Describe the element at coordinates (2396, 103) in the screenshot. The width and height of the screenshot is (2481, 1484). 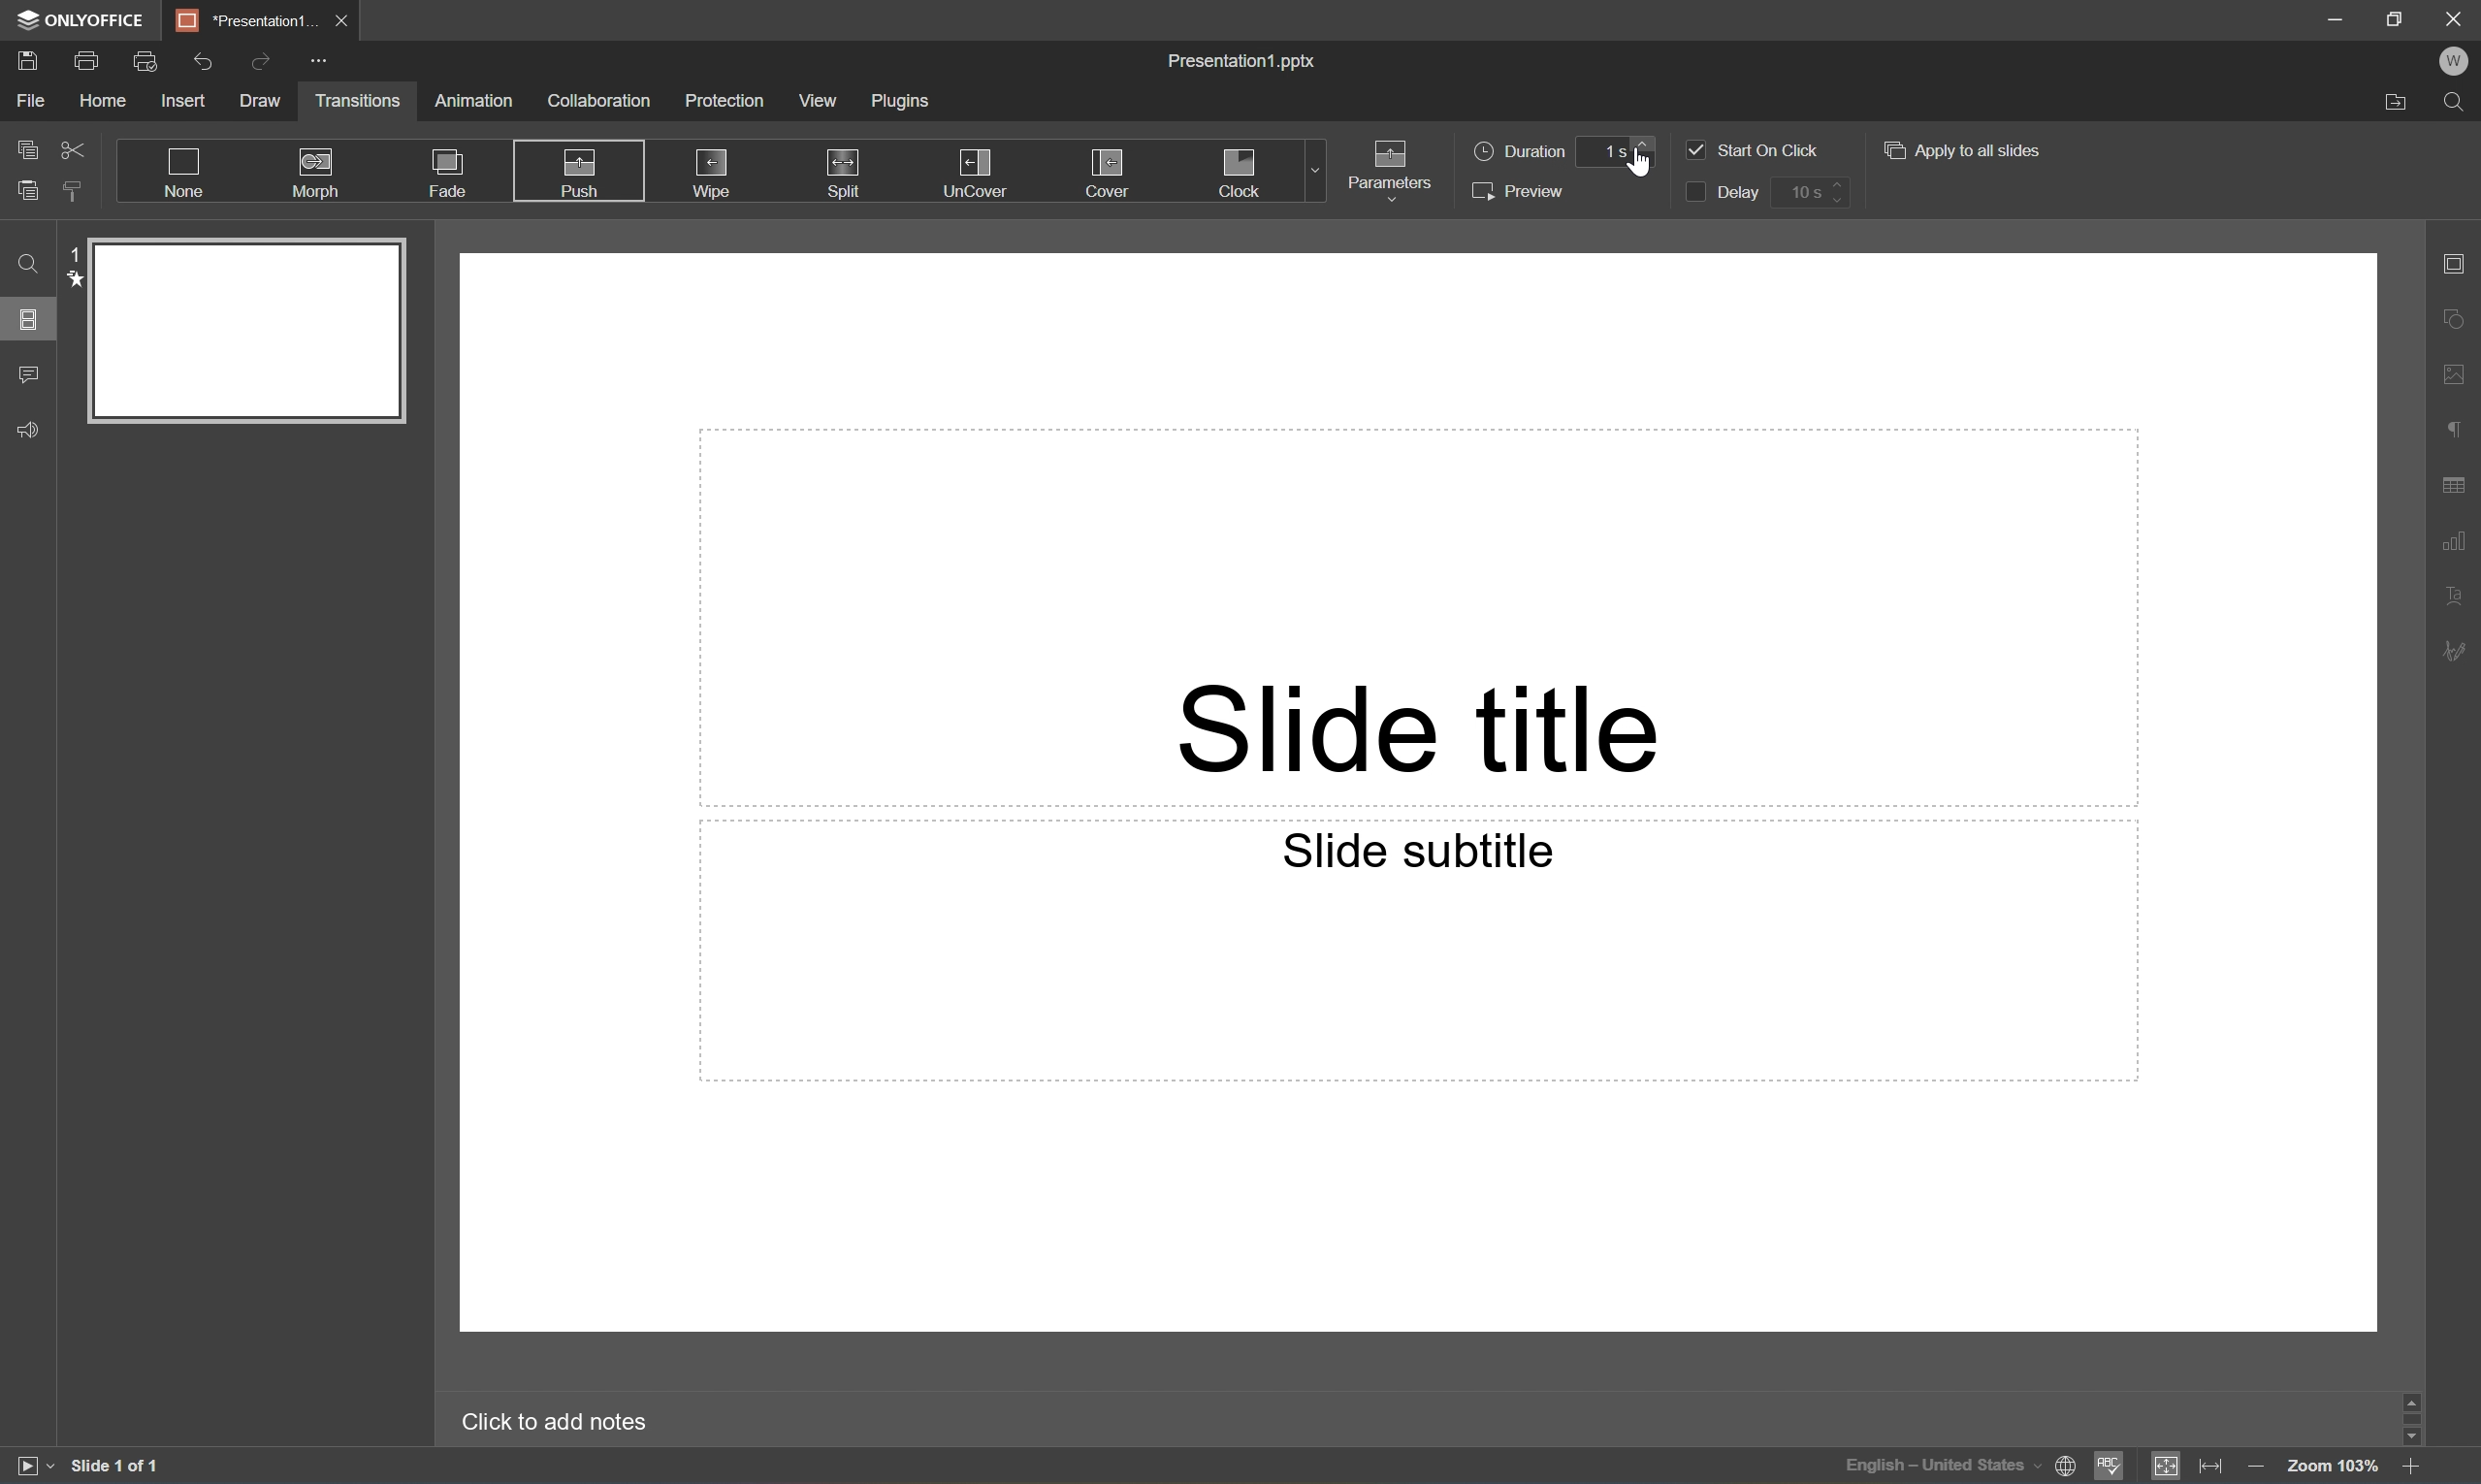
I see `Open file location` at that location.